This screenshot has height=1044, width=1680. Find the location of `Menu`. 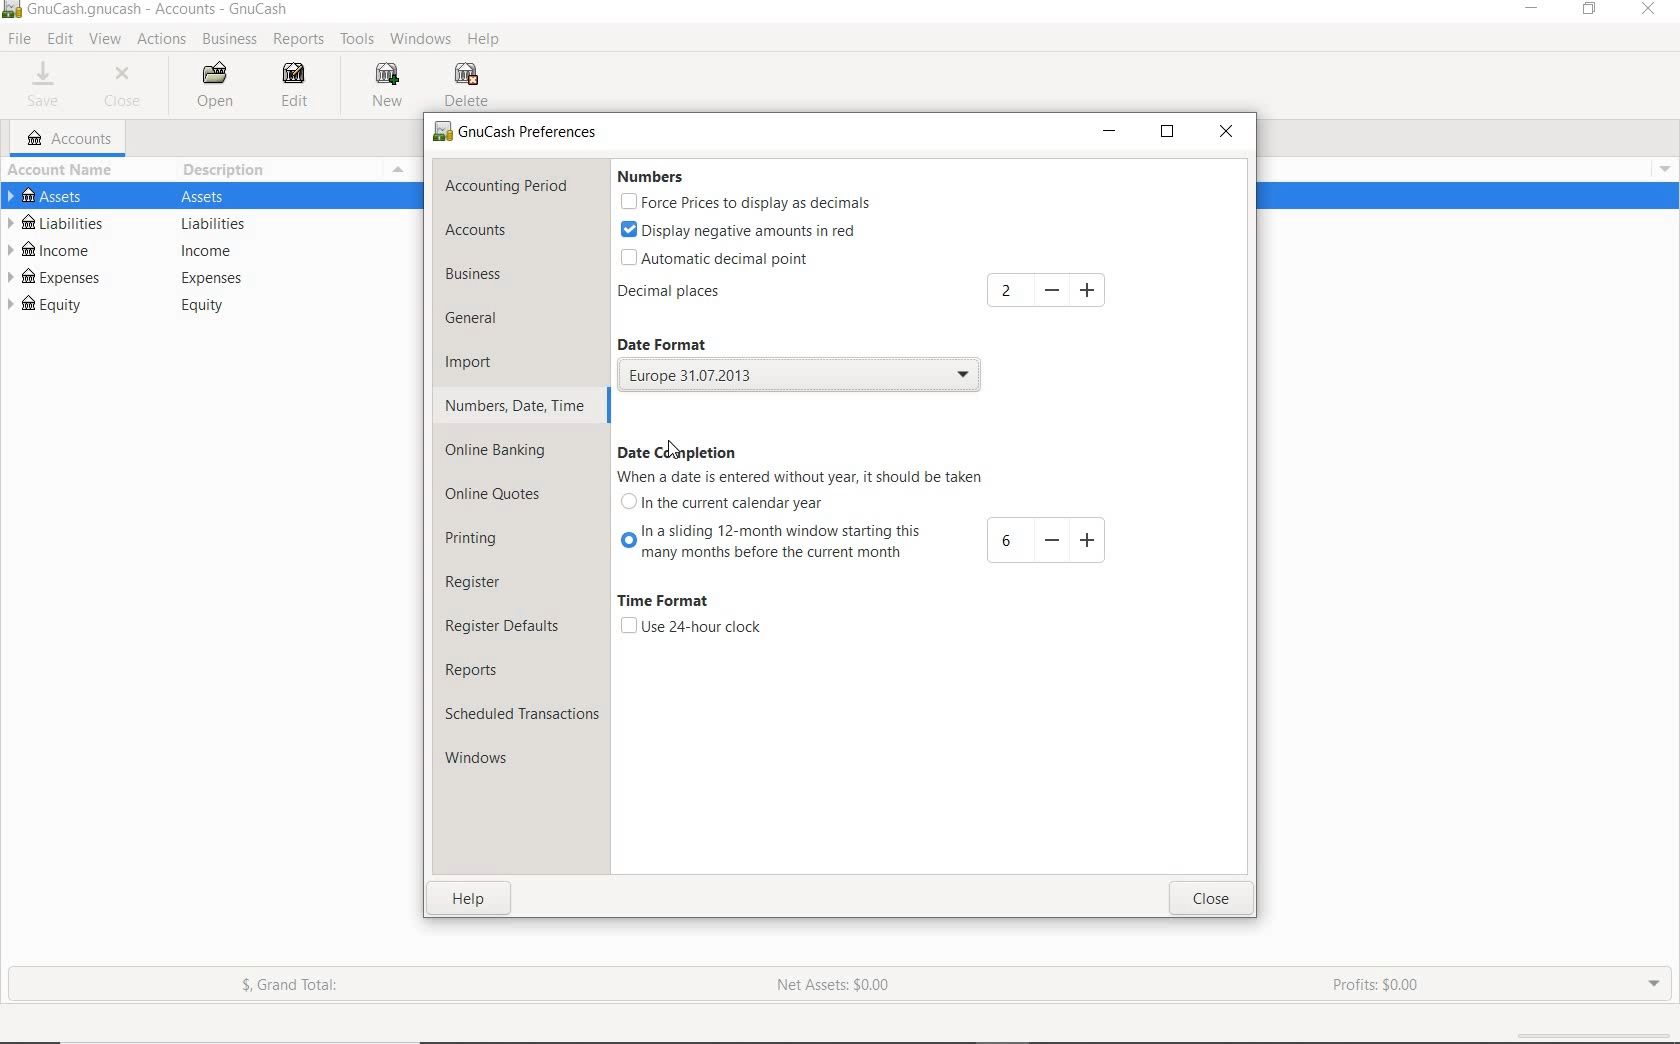

Menu is located at coordinates (1659, 167).